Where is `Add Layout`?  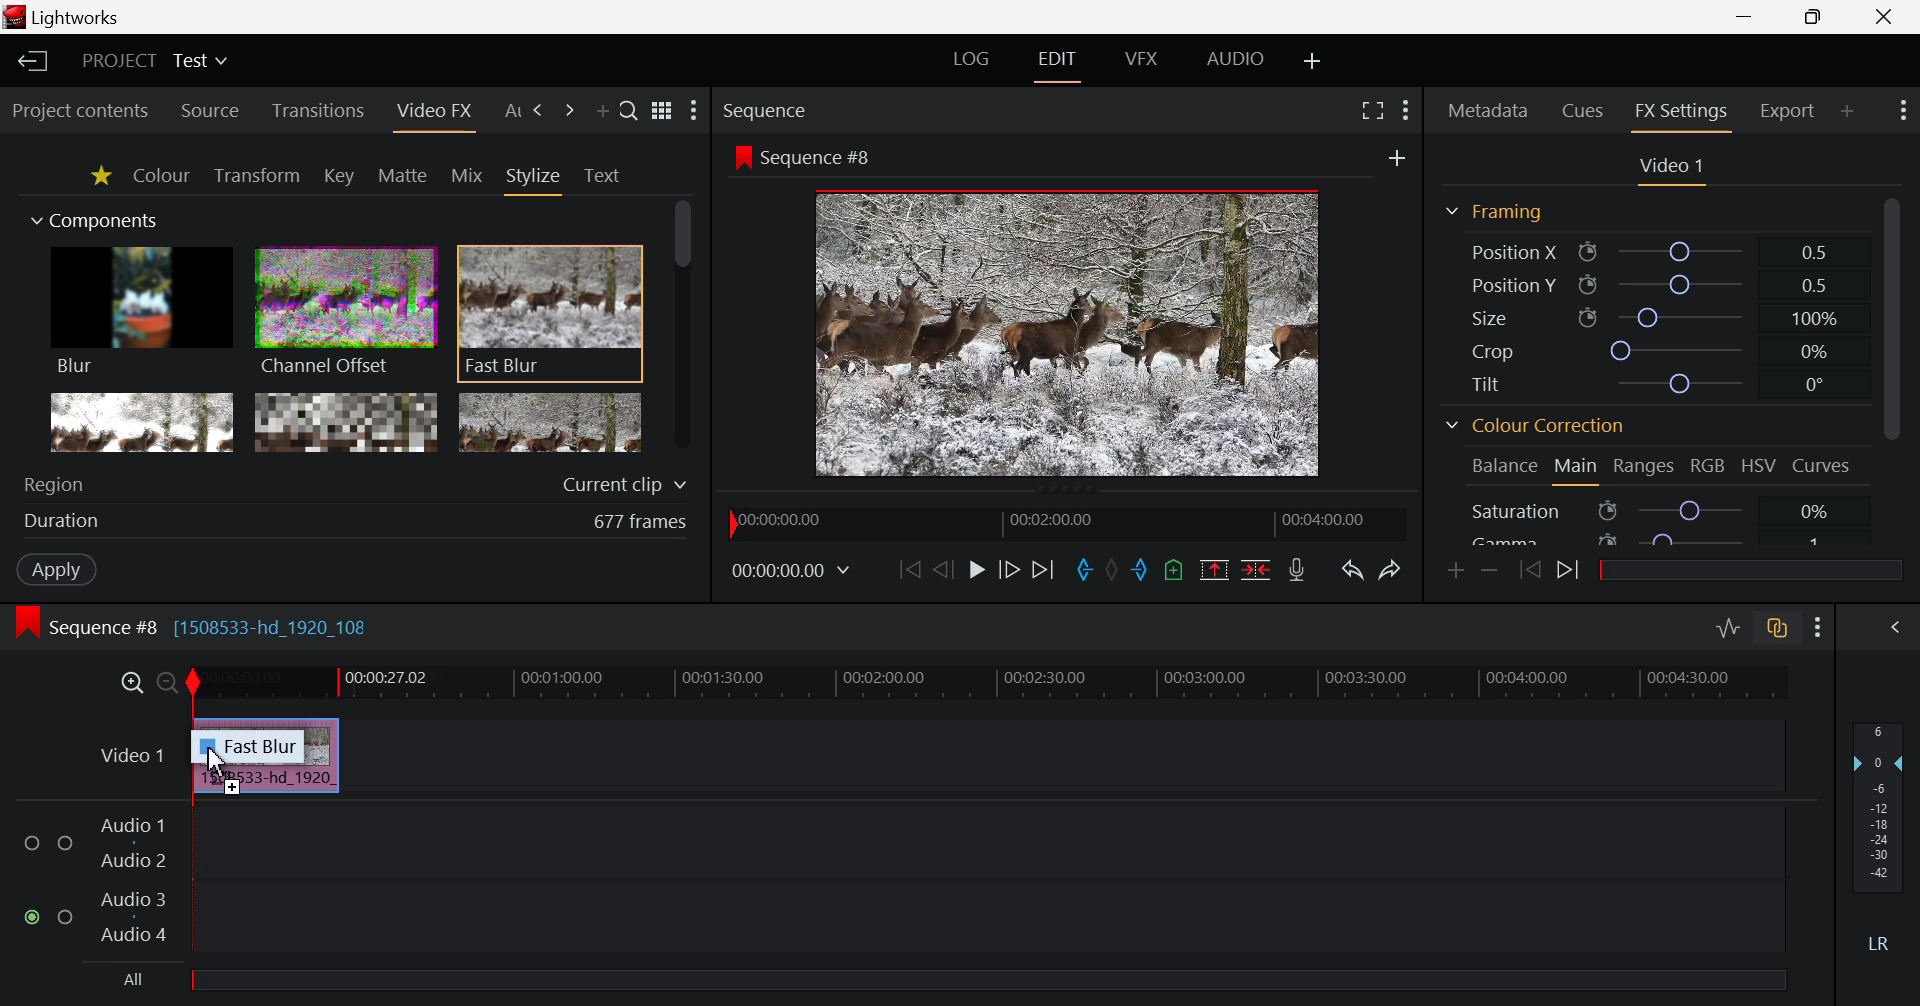 Add Layout is located at coordinates (1314, 63).